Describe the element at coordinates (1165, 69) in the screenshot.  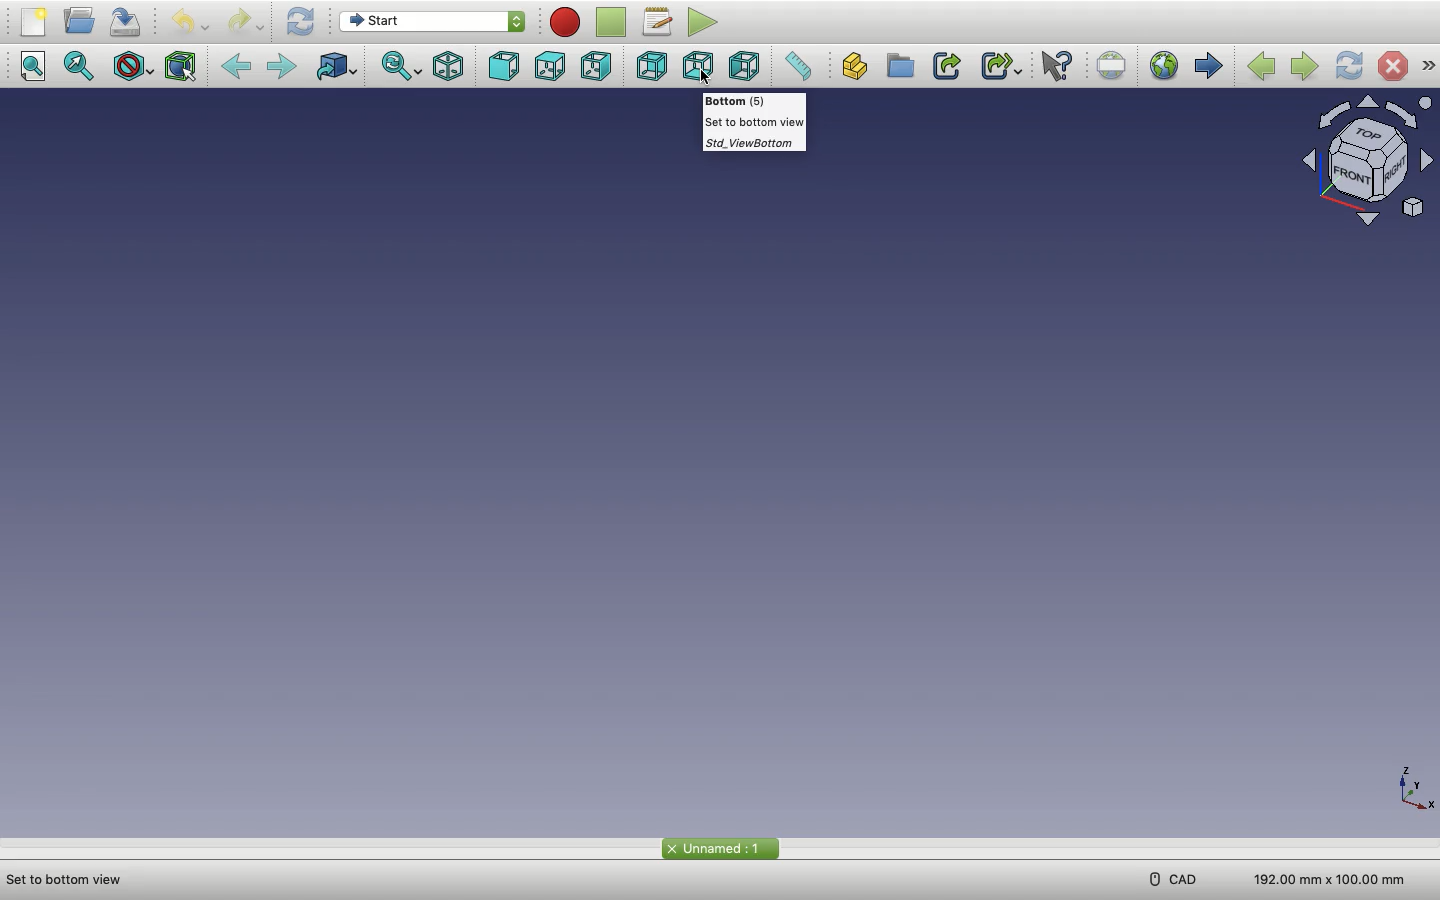
I see `Open website` at that location.